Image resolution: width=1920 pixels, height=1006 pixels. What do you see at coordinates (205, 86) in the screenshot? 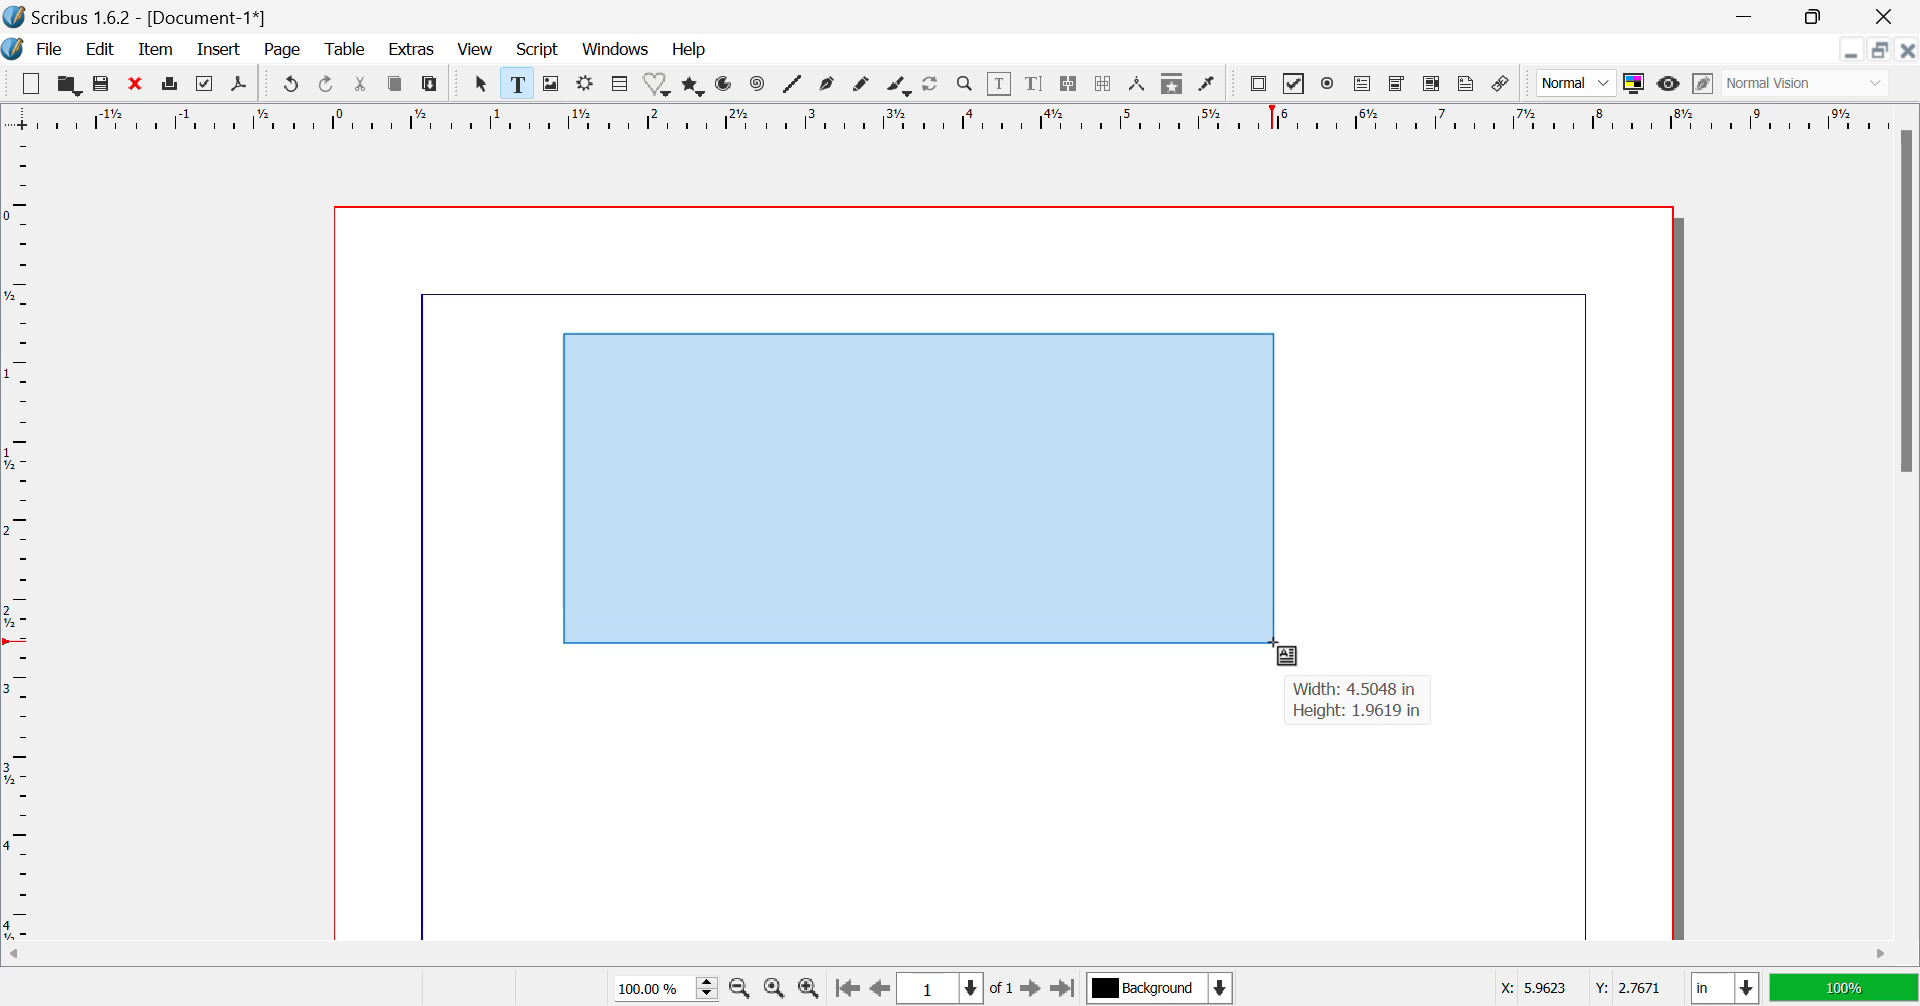
I see `Preflight Verifier` at bounding box center [205, 86].